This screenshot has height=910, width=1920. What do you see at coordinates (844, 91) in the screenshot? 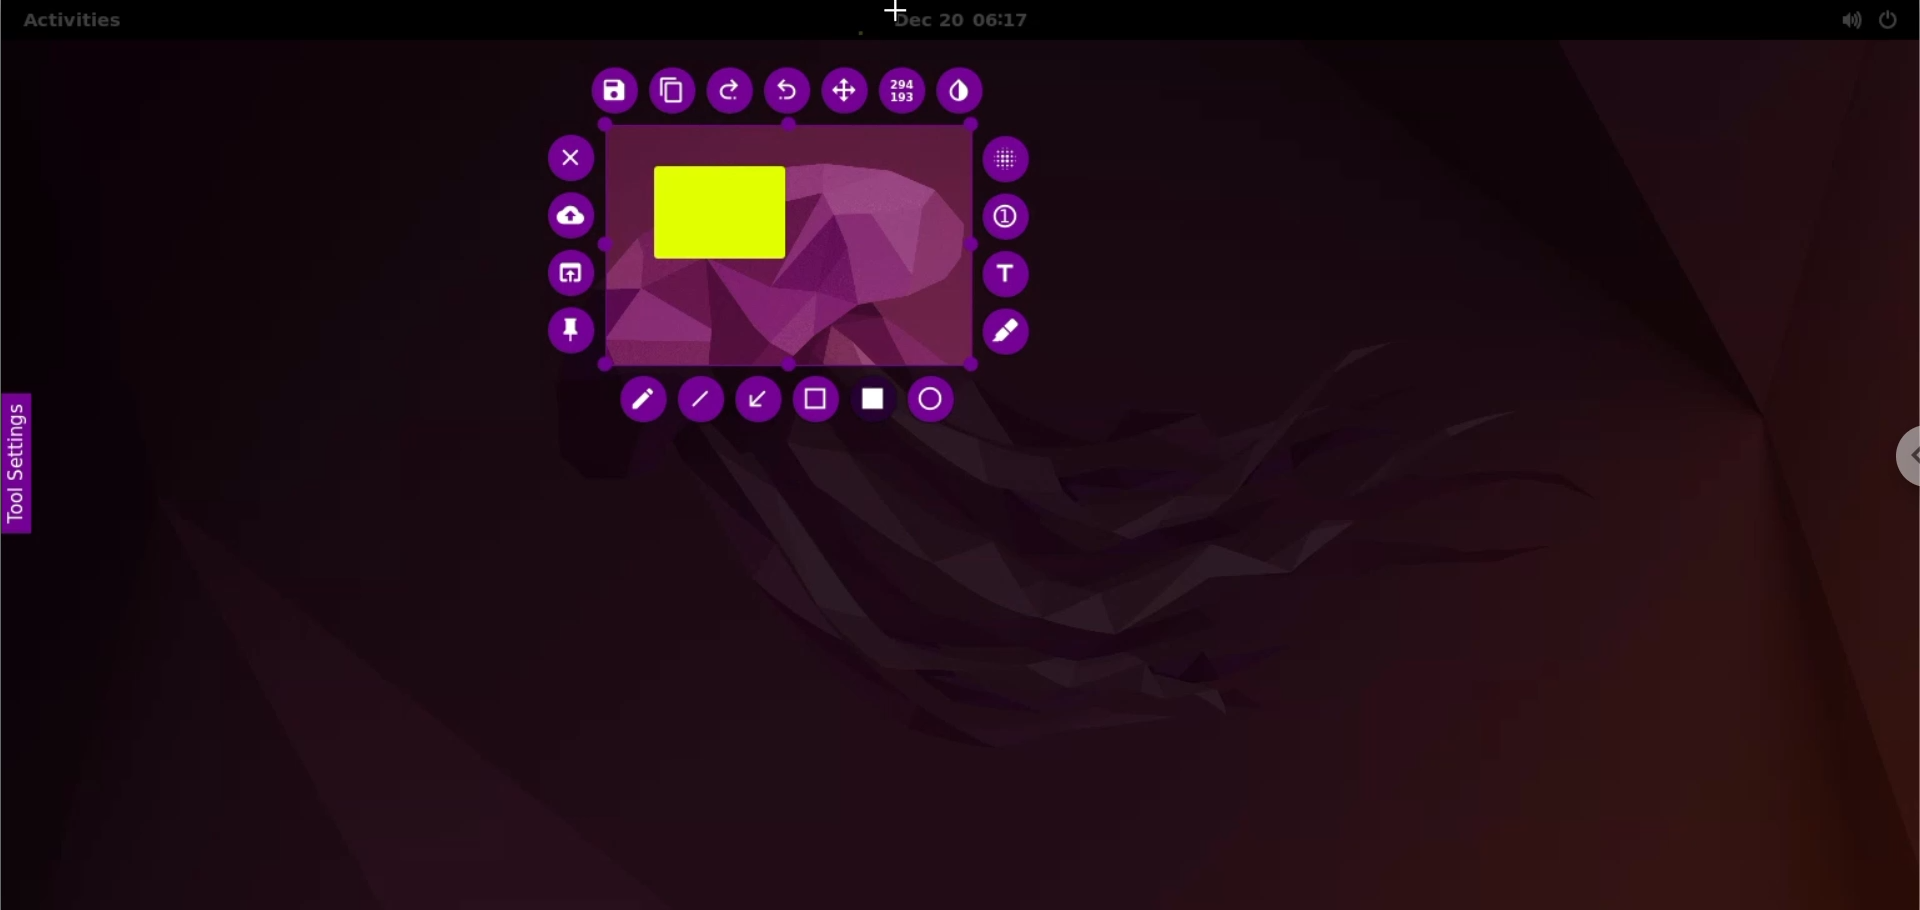
I see `move selection` at bounding box center [844, 91].